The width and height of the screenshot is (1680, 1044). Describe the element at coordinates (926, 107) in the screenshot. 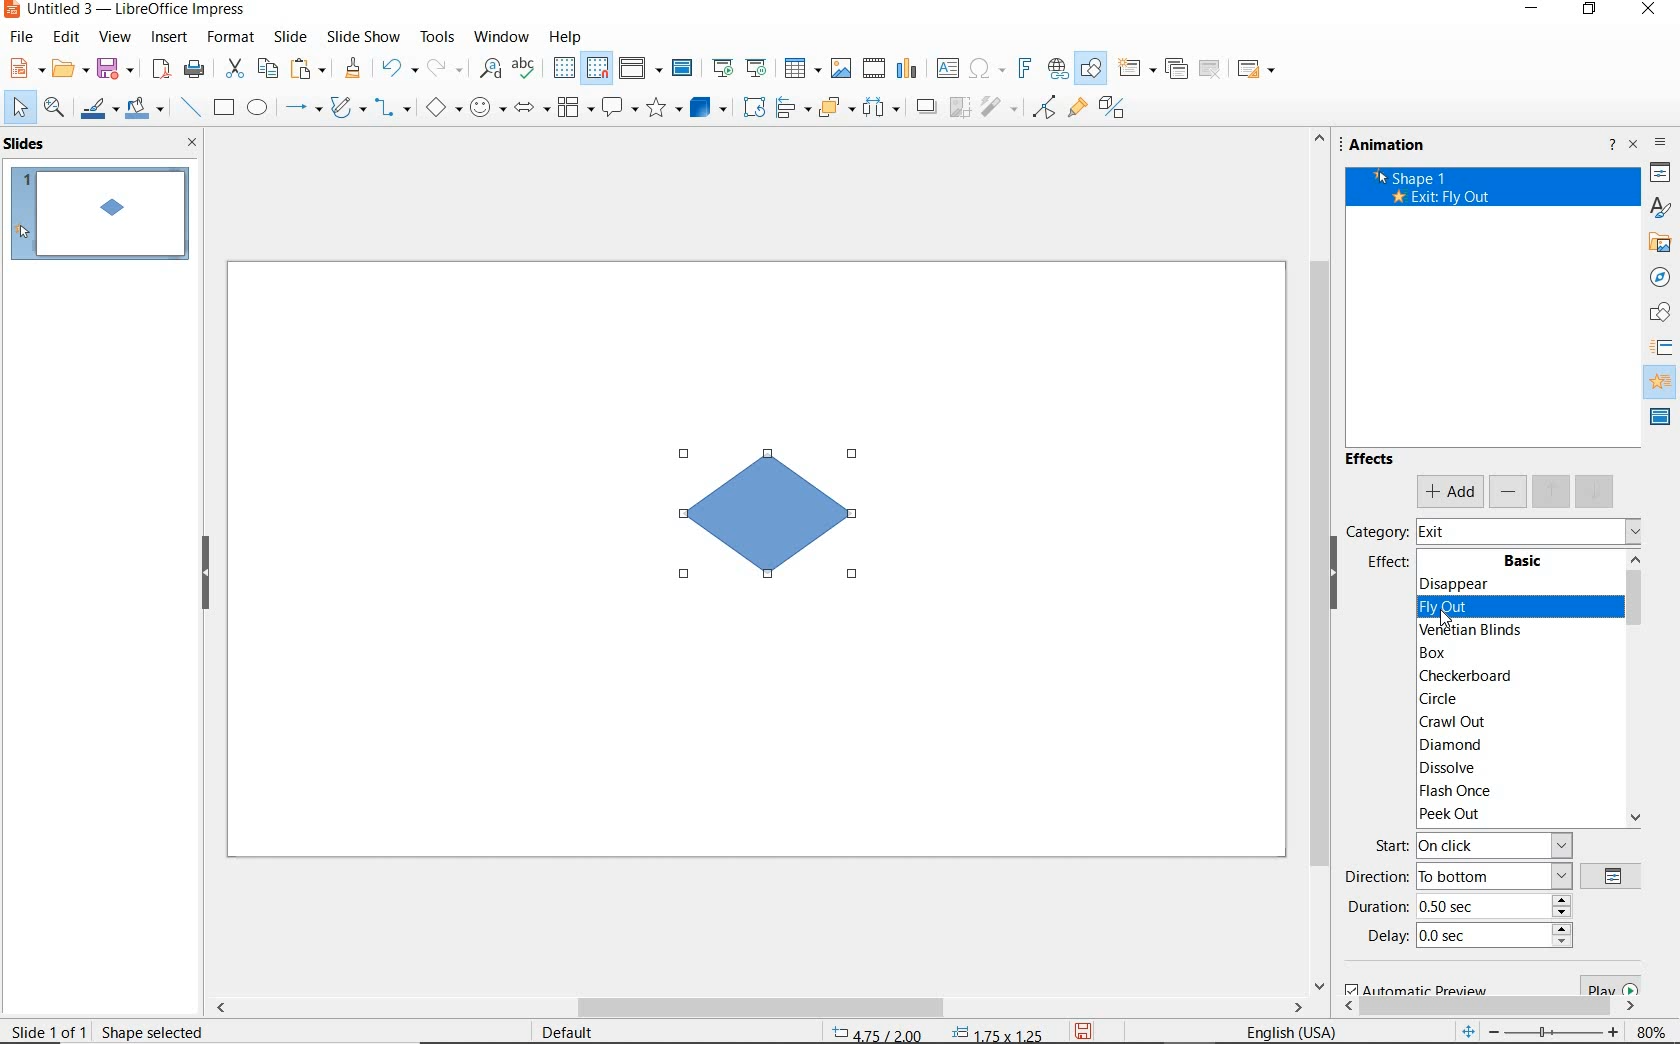

I see `shadow` at that location.